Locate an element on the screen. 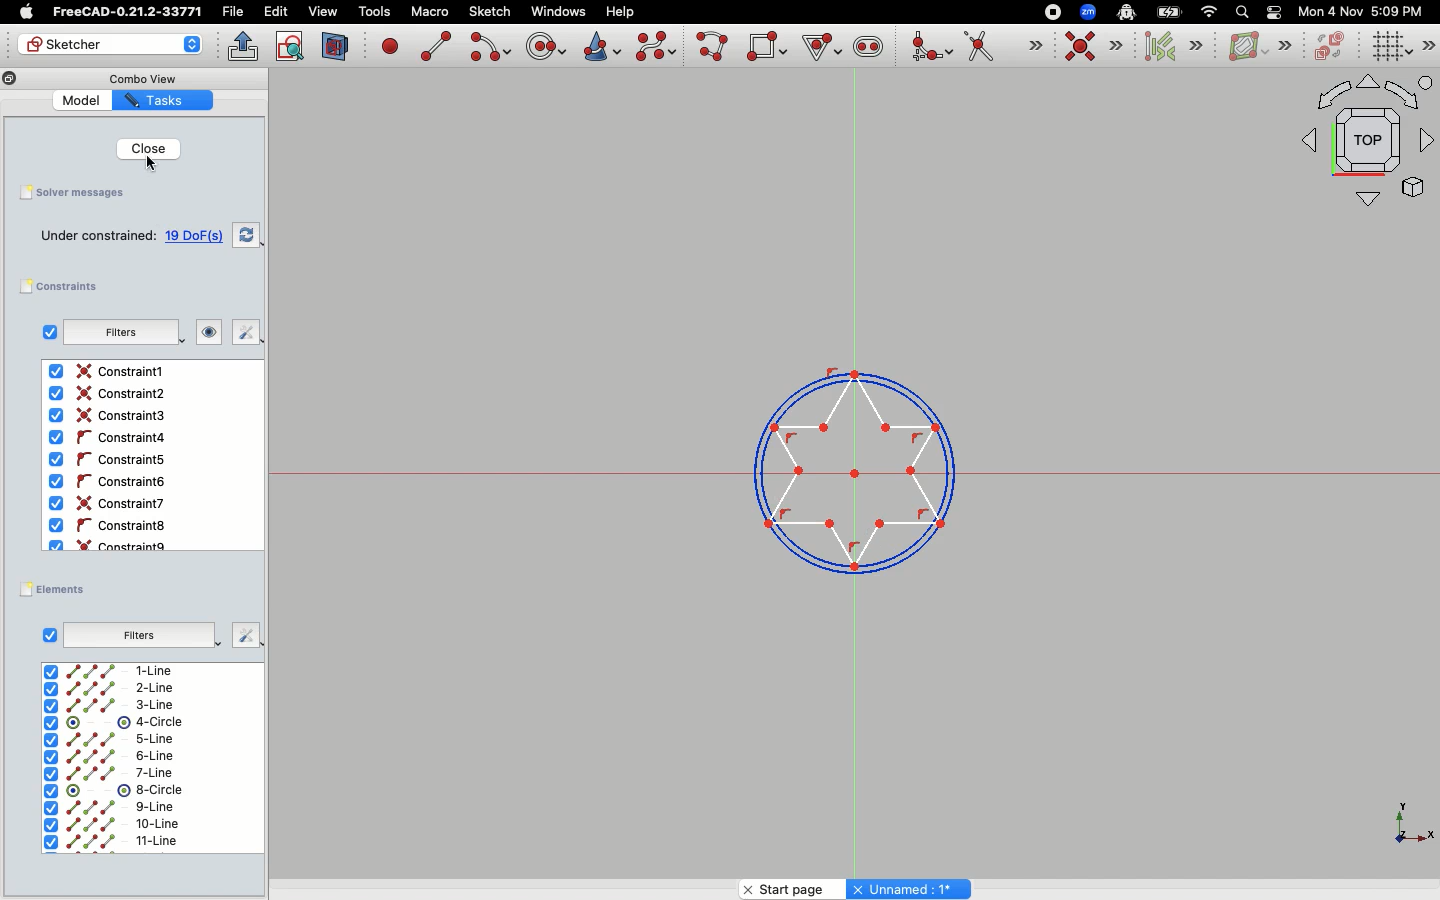 The width and height of the screenshot is (1440, 900). Constraint5 is located at coordinates (107, 460).